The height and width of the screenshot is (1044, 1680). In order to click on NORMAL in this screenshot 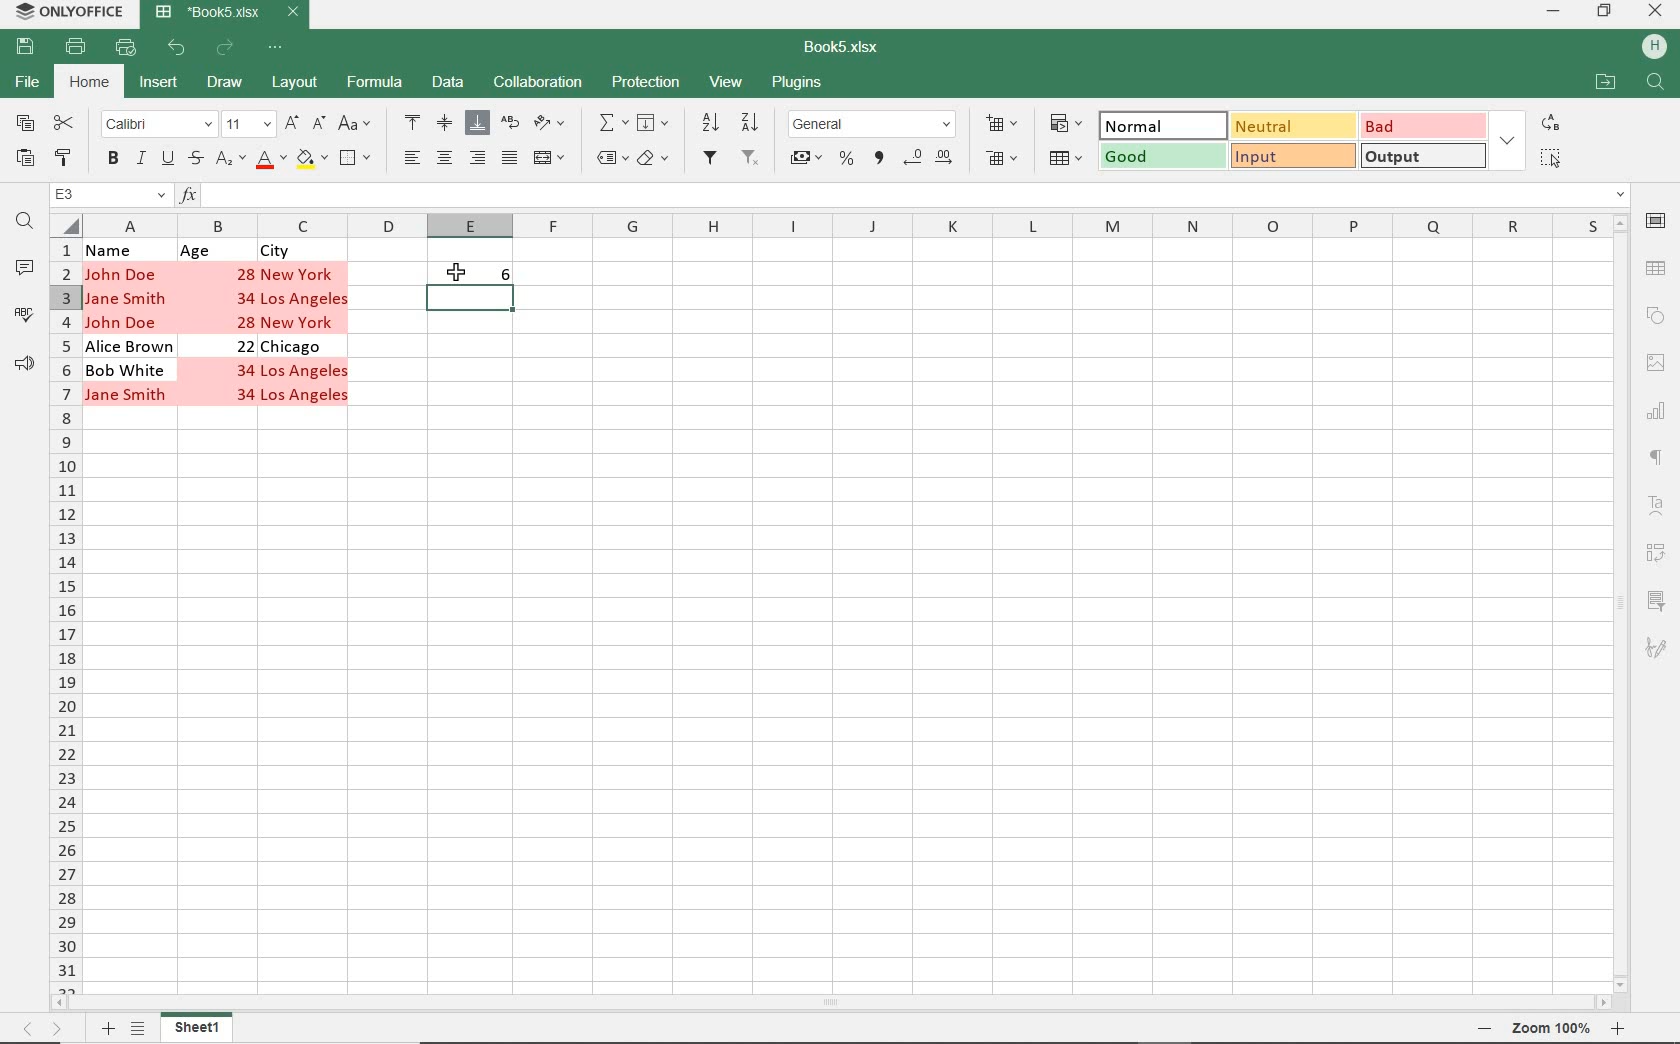, I will do `click(1157, 125)`.